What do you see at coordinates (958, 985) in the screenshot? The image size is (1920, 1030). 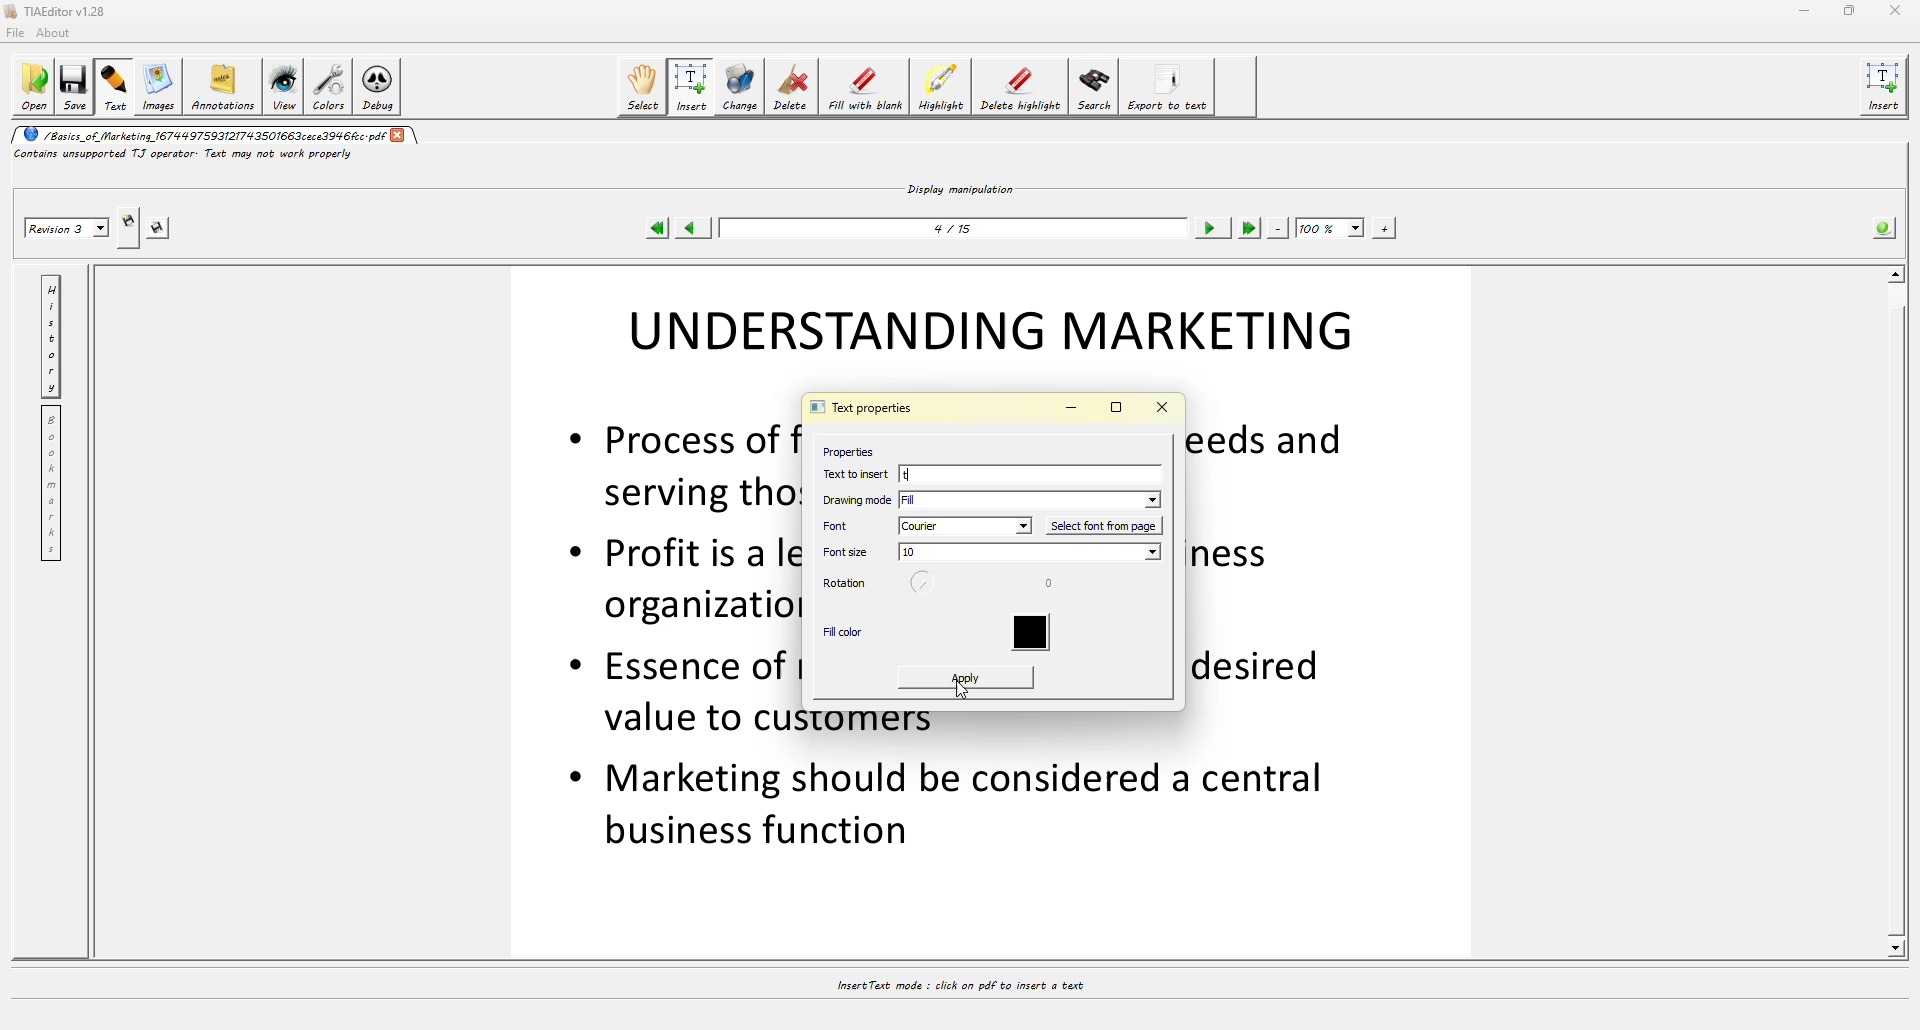 I see `insert text mode: click on pdf to insert a text` at bounding box center [958, 985].